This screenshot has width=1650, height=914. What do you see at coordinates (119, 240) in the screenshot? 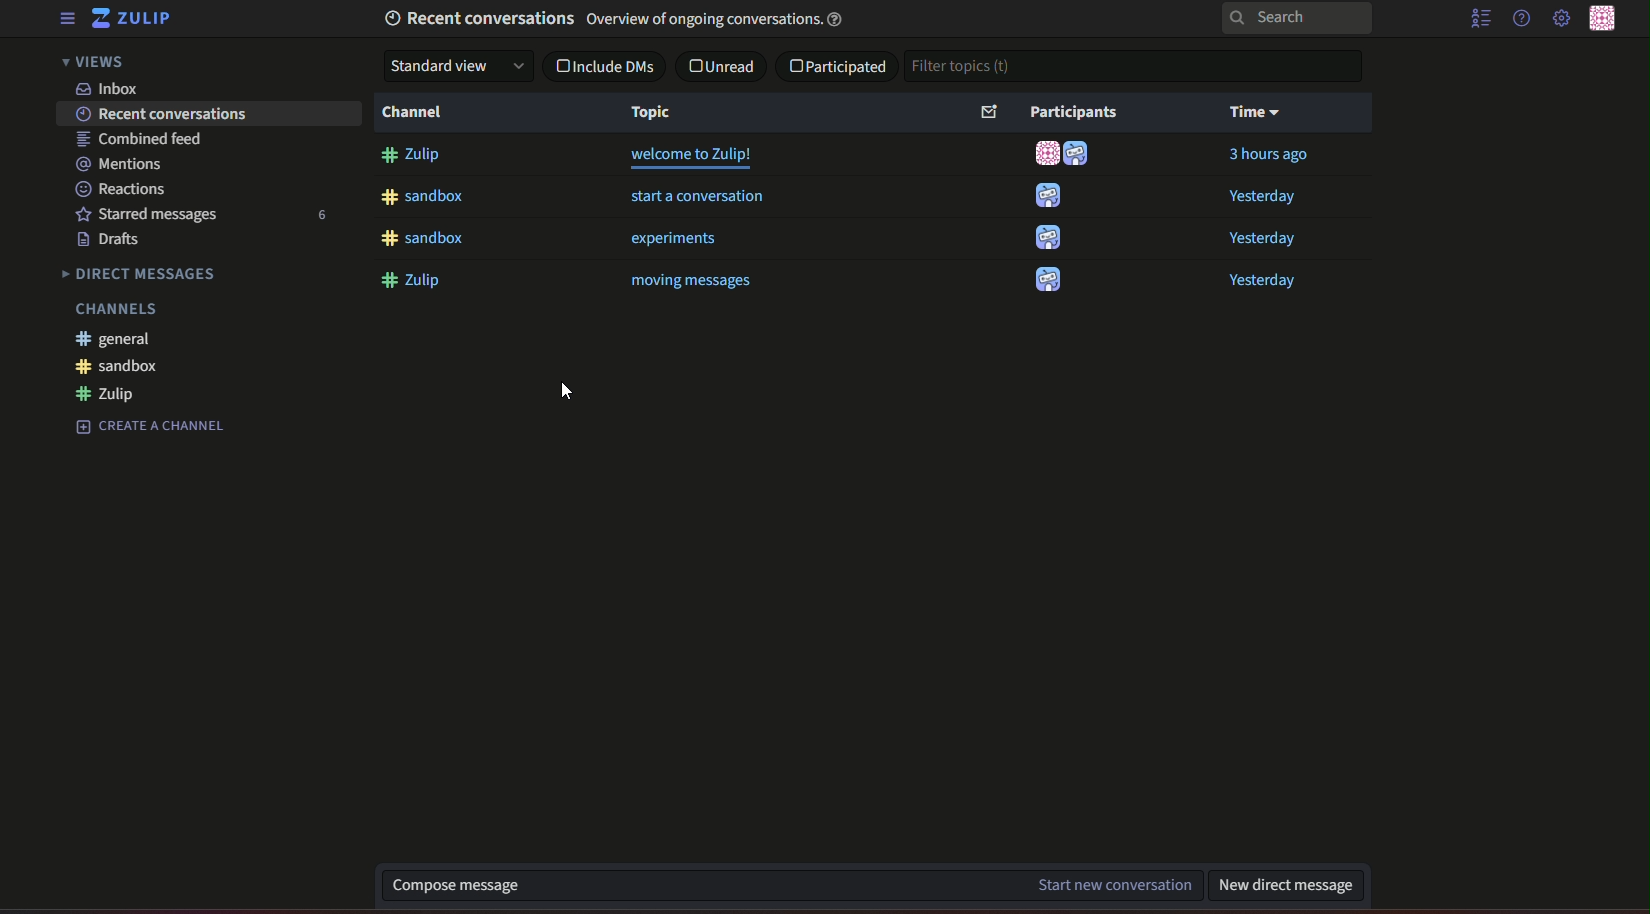
I see `drafts` at bounding box center [119, 240].